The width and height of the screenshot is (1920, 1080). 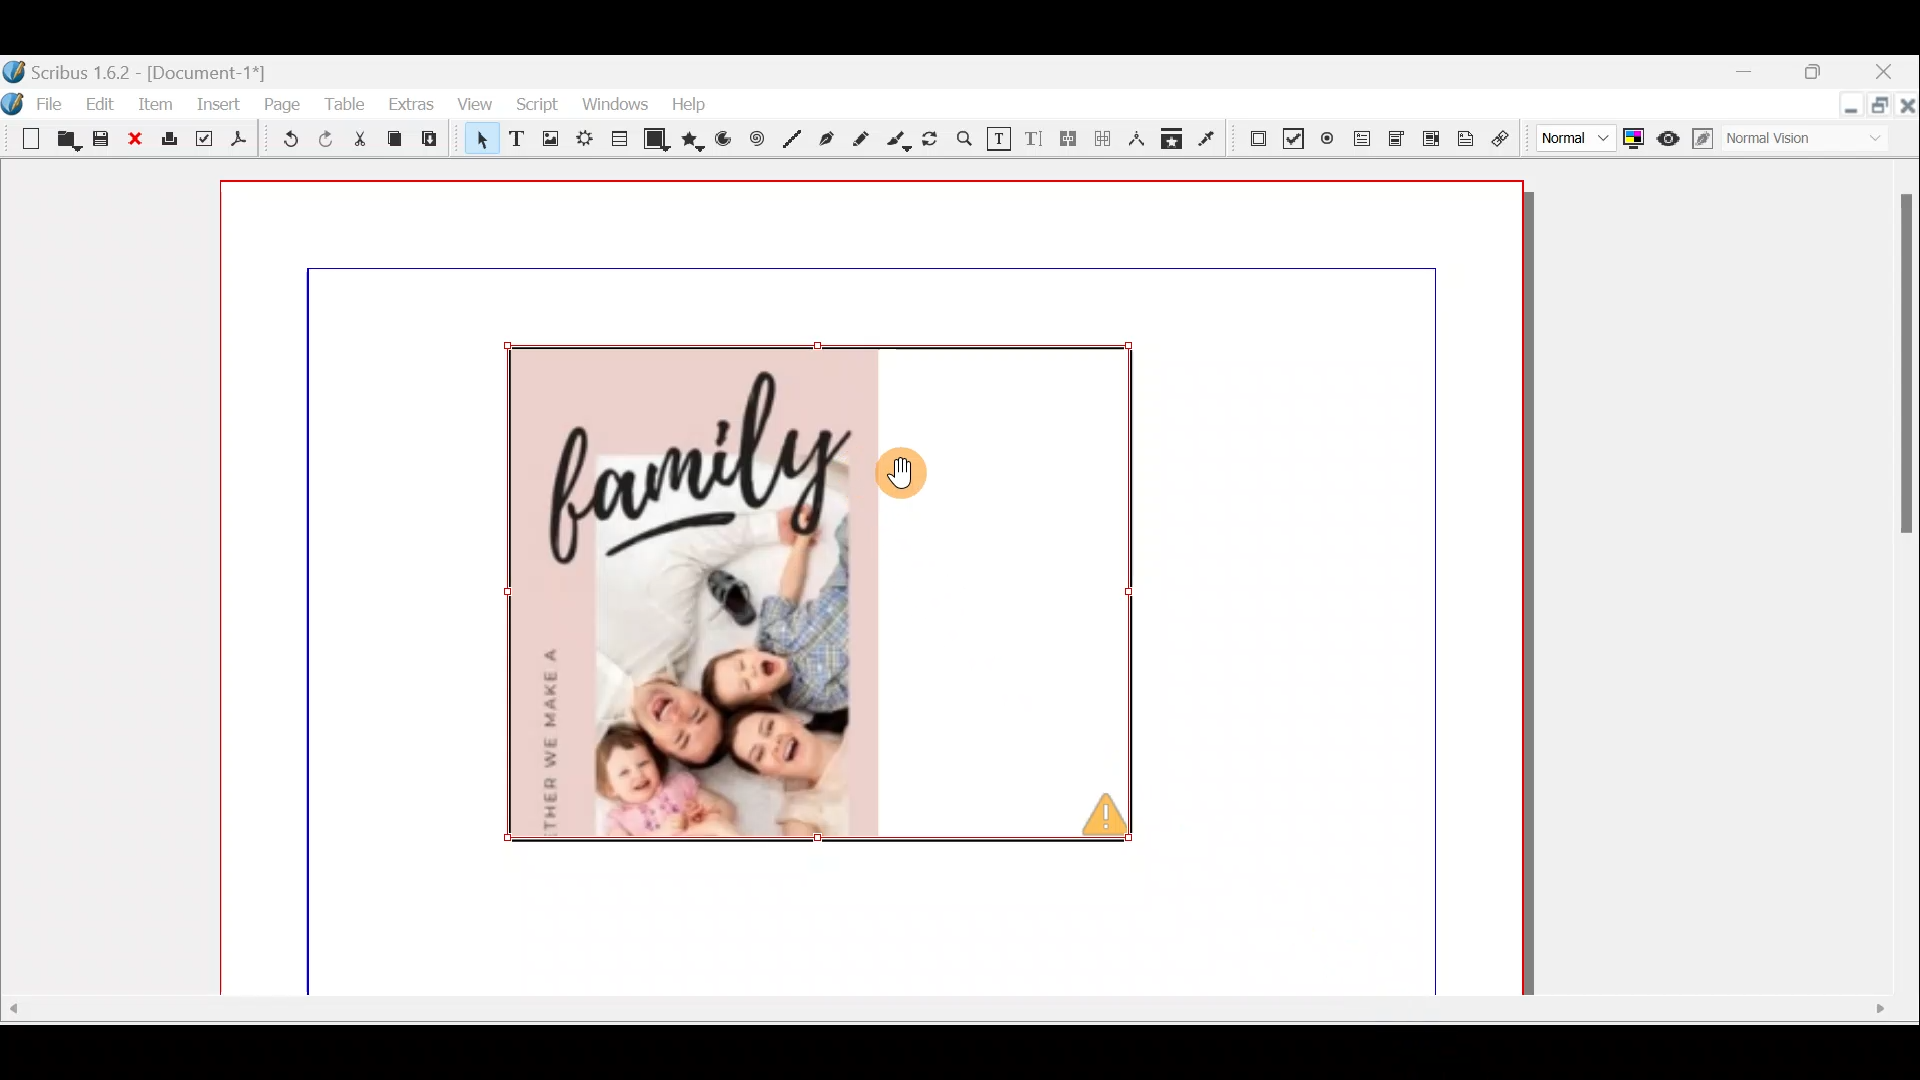 I want to click on Freehand line, so click(x=859, y=141).